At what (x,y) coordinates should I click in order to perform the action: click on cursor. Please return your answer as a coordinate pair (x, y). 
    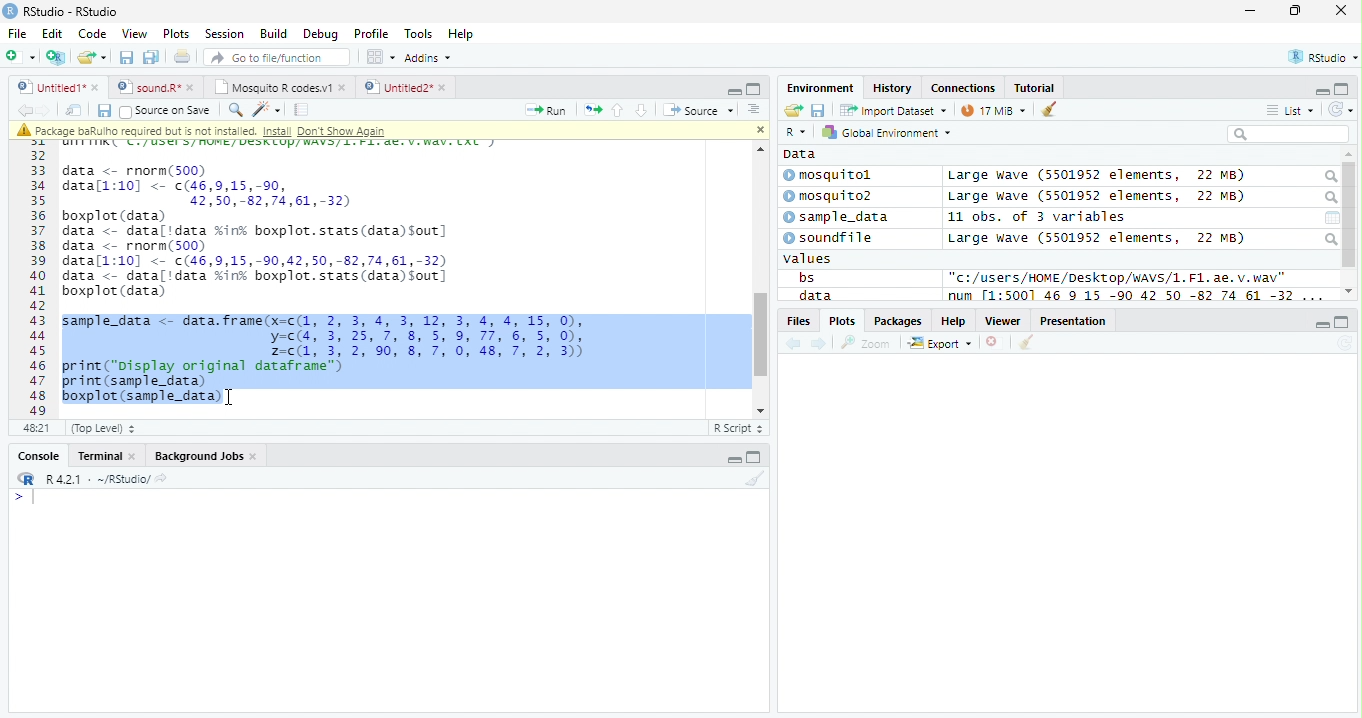
    Looking at the image, I should click on (230, 397).